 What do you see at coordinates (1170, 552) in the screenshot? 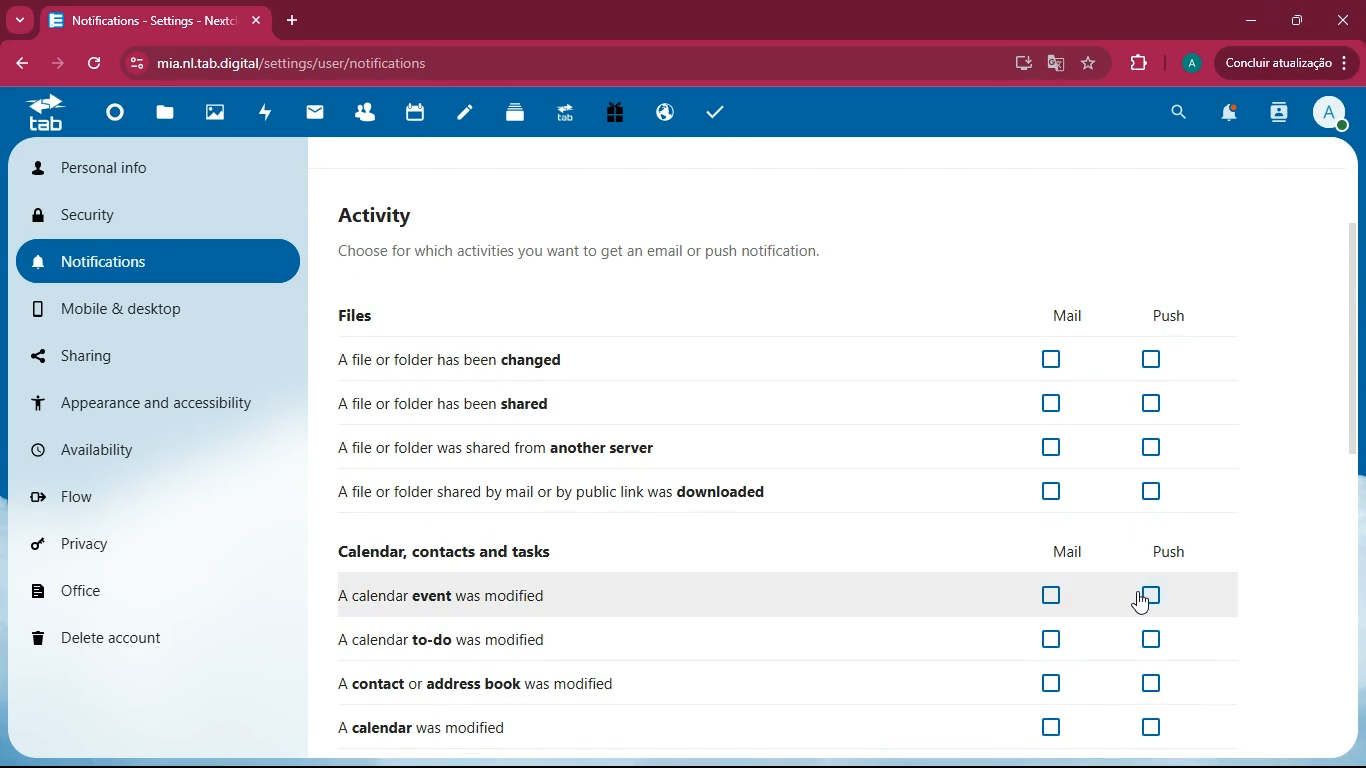
I see `push` at bounding box center [1170, 552].